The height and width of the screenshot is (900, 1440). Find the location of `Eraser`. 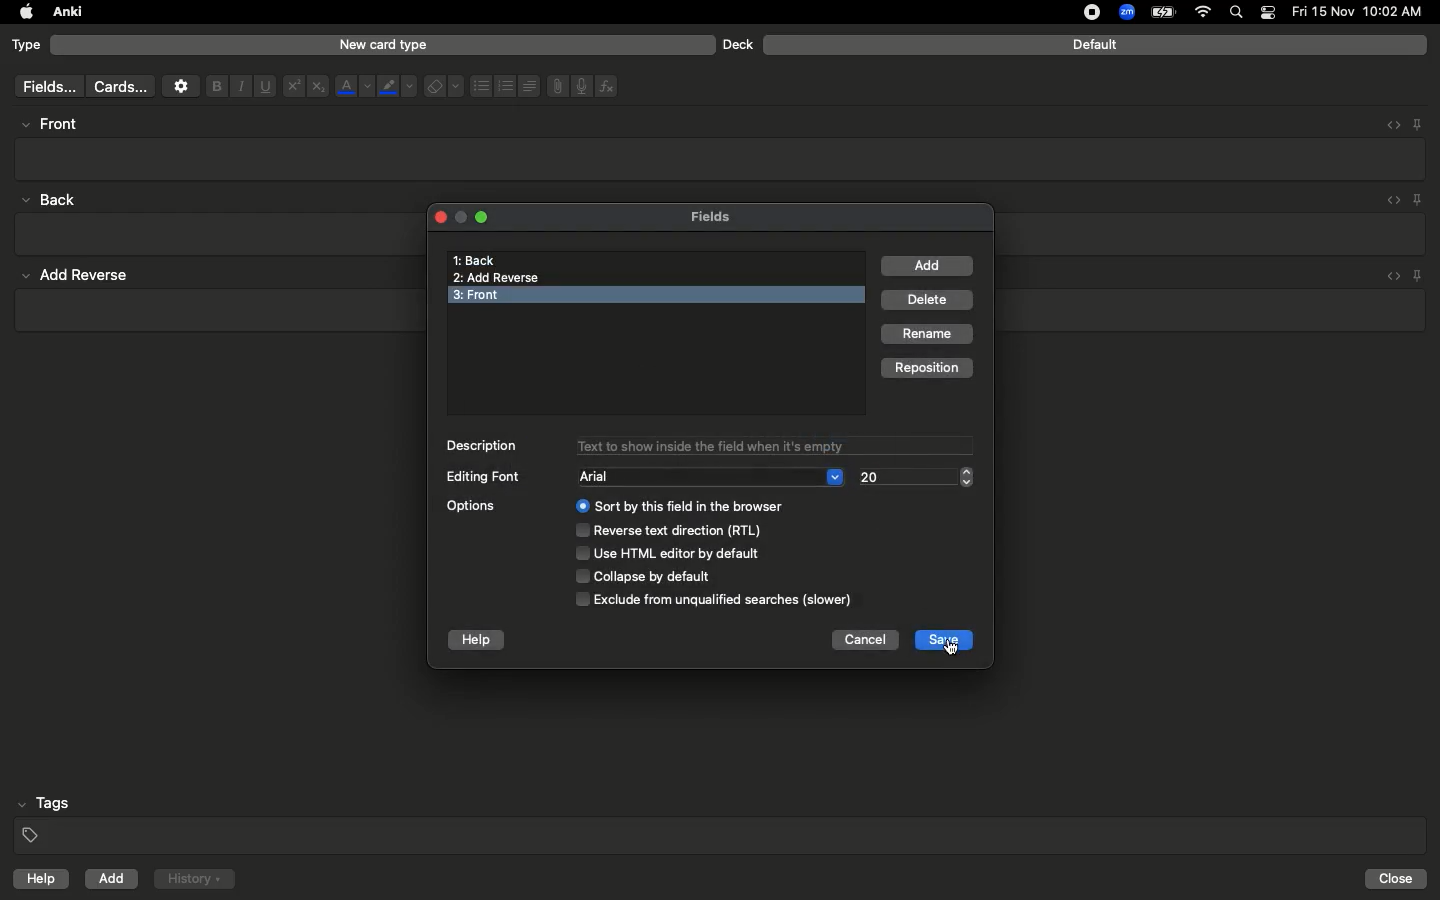

Eraser is located at coordinates (443, 87).